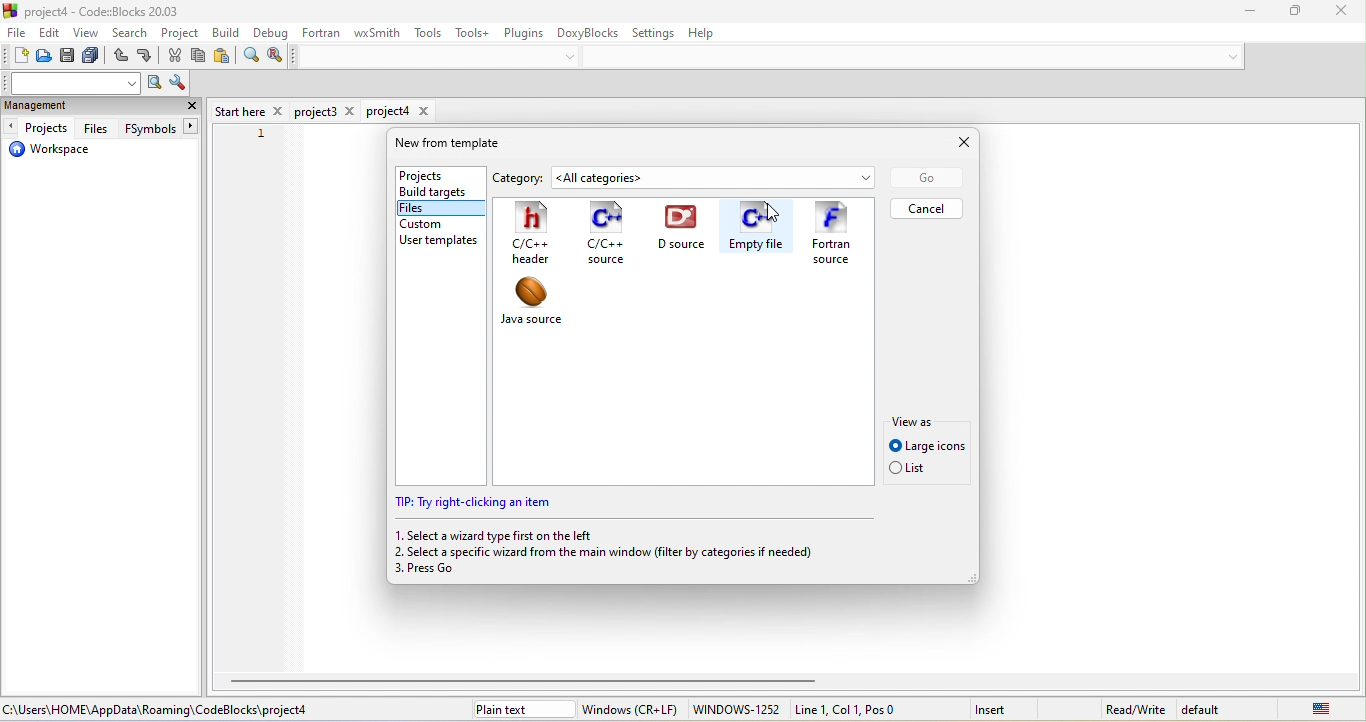 This screenshot has width=1366, height=722. I want to click on window, so click(631, 709).